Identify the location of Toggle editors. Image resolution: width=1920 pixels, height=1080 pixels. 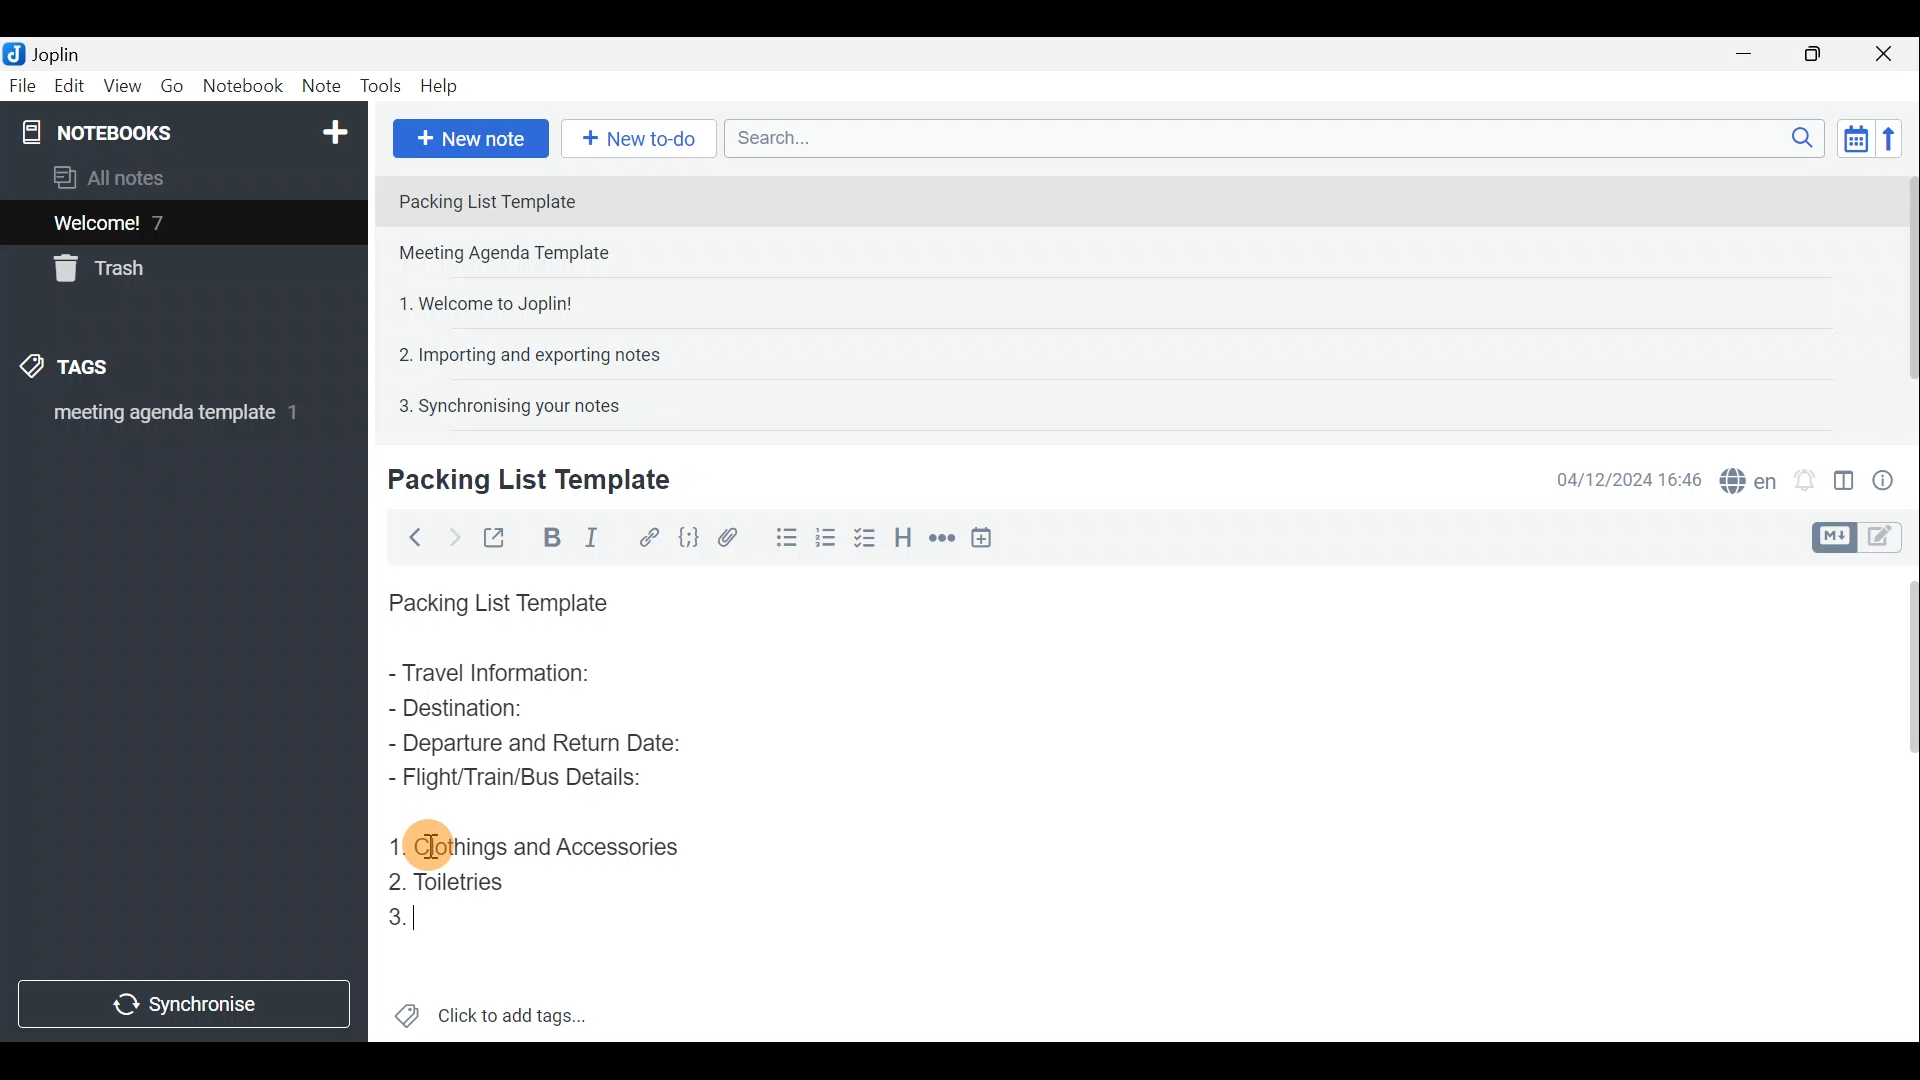
(1890, 539).